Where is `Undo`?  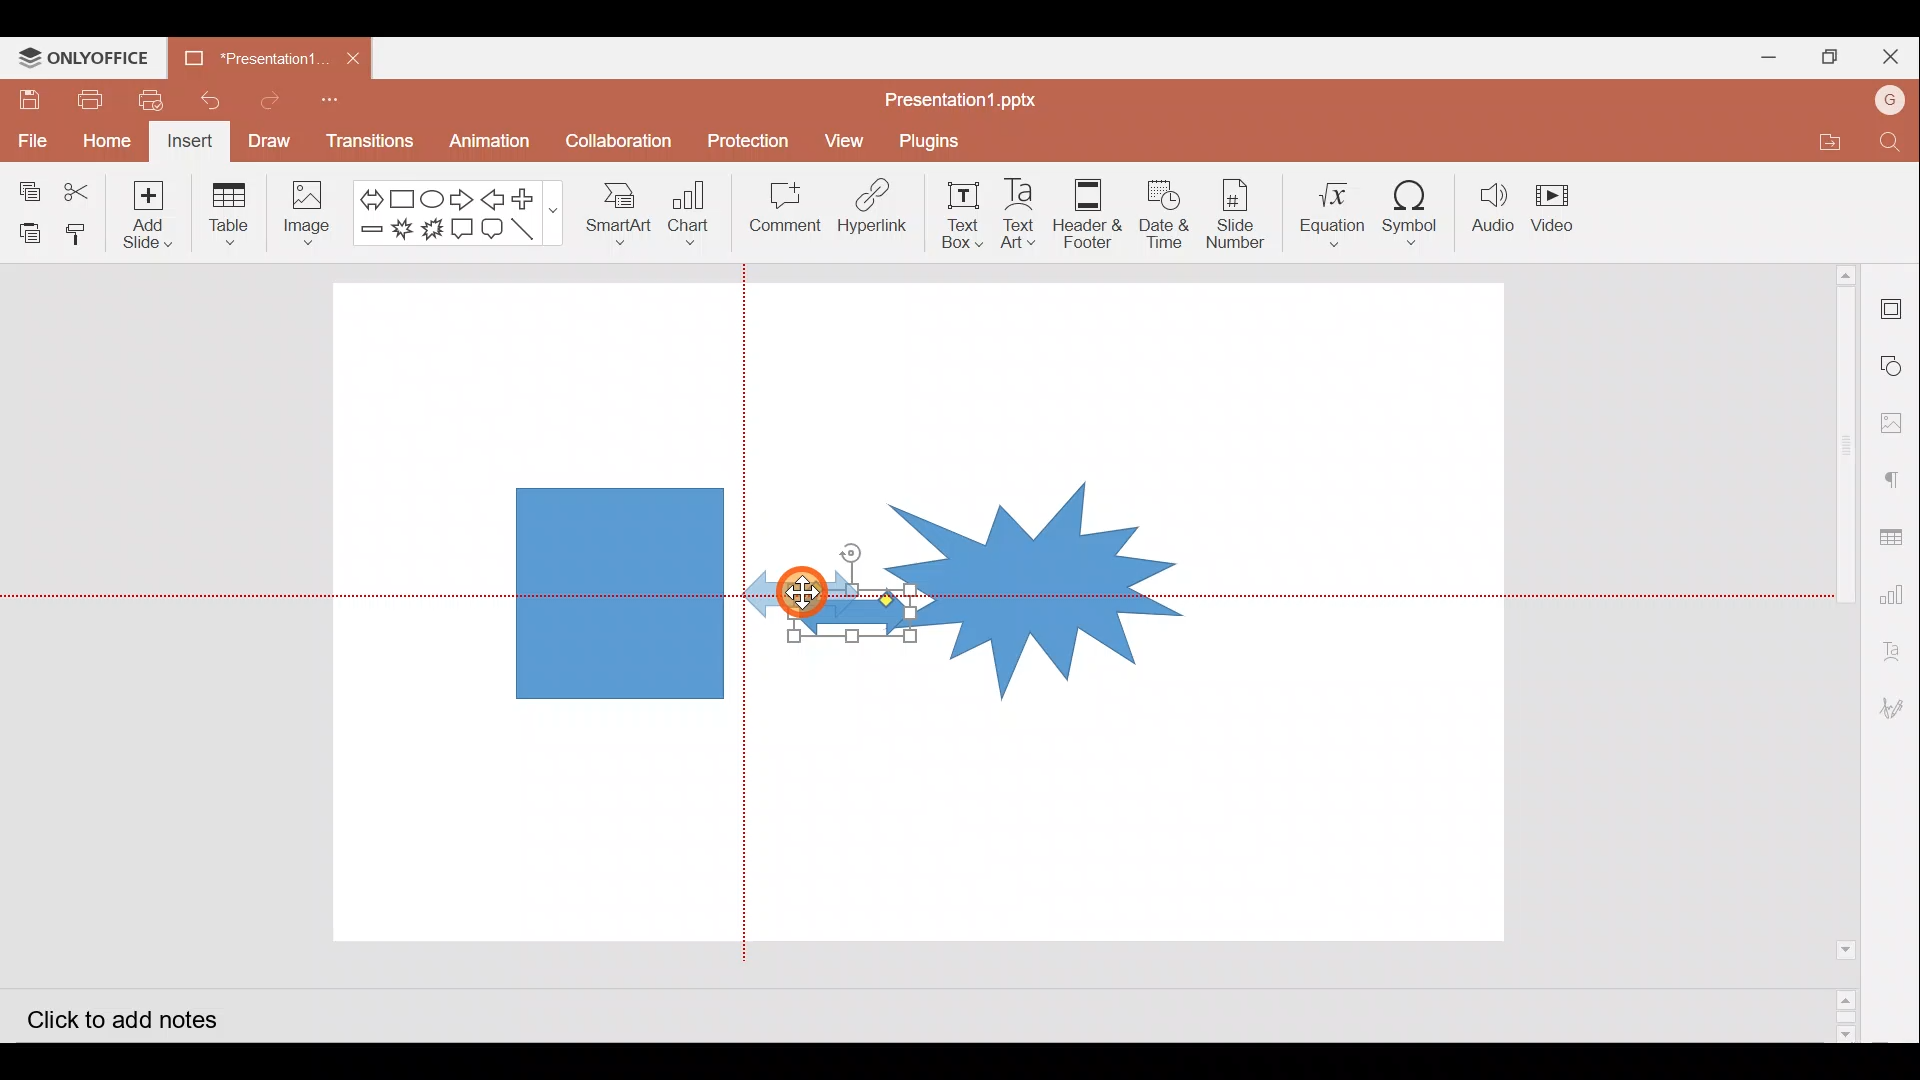
Undo is located at coordinates (216, 103).